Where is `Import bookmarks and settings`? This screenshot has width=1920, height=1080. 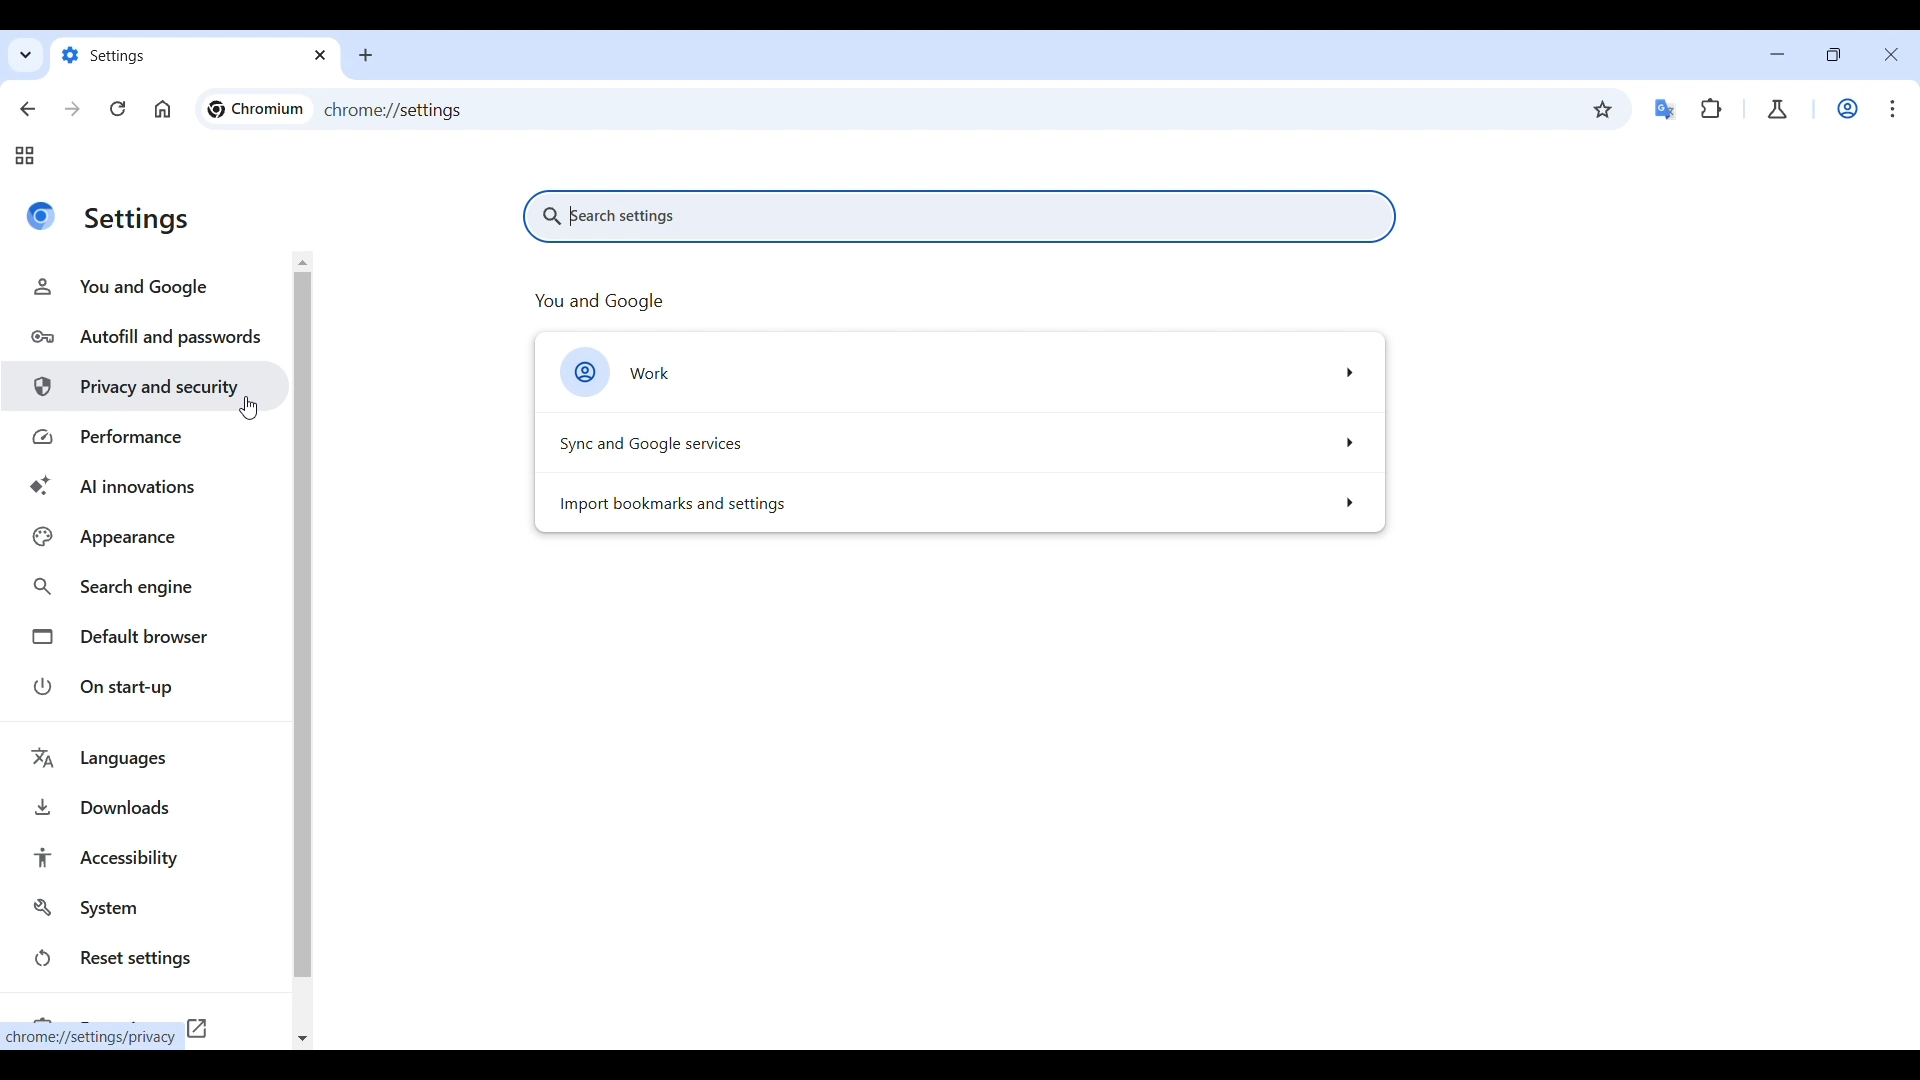 Import bookmarks and settings is located at coordinates (957, 505).